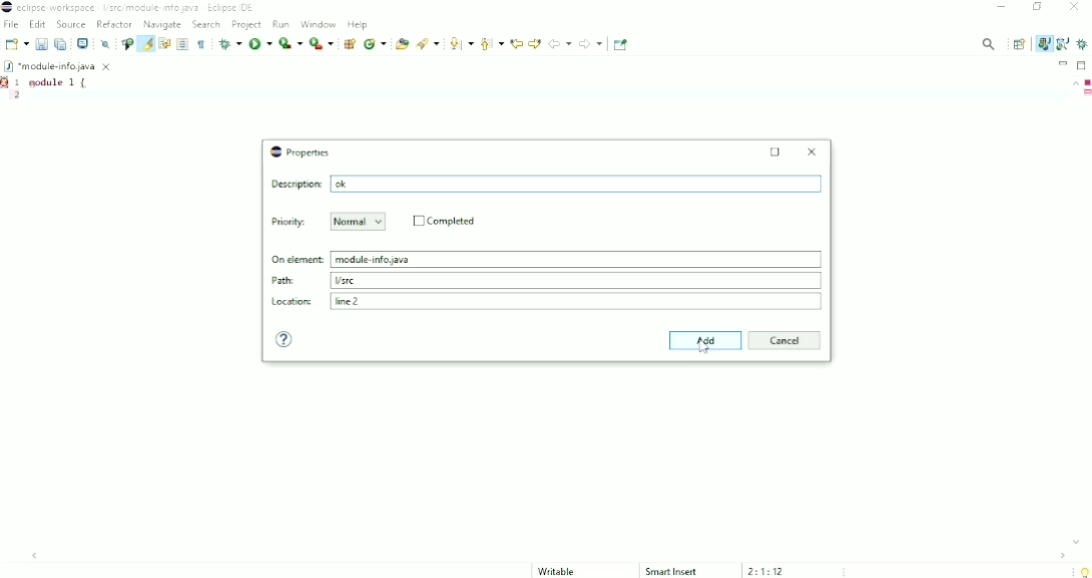 This screenshot has height=578, width=1092. What do you see at coordinates (358, 24) in the screenshot?
I see `Help` at bounding box center [358, 24].